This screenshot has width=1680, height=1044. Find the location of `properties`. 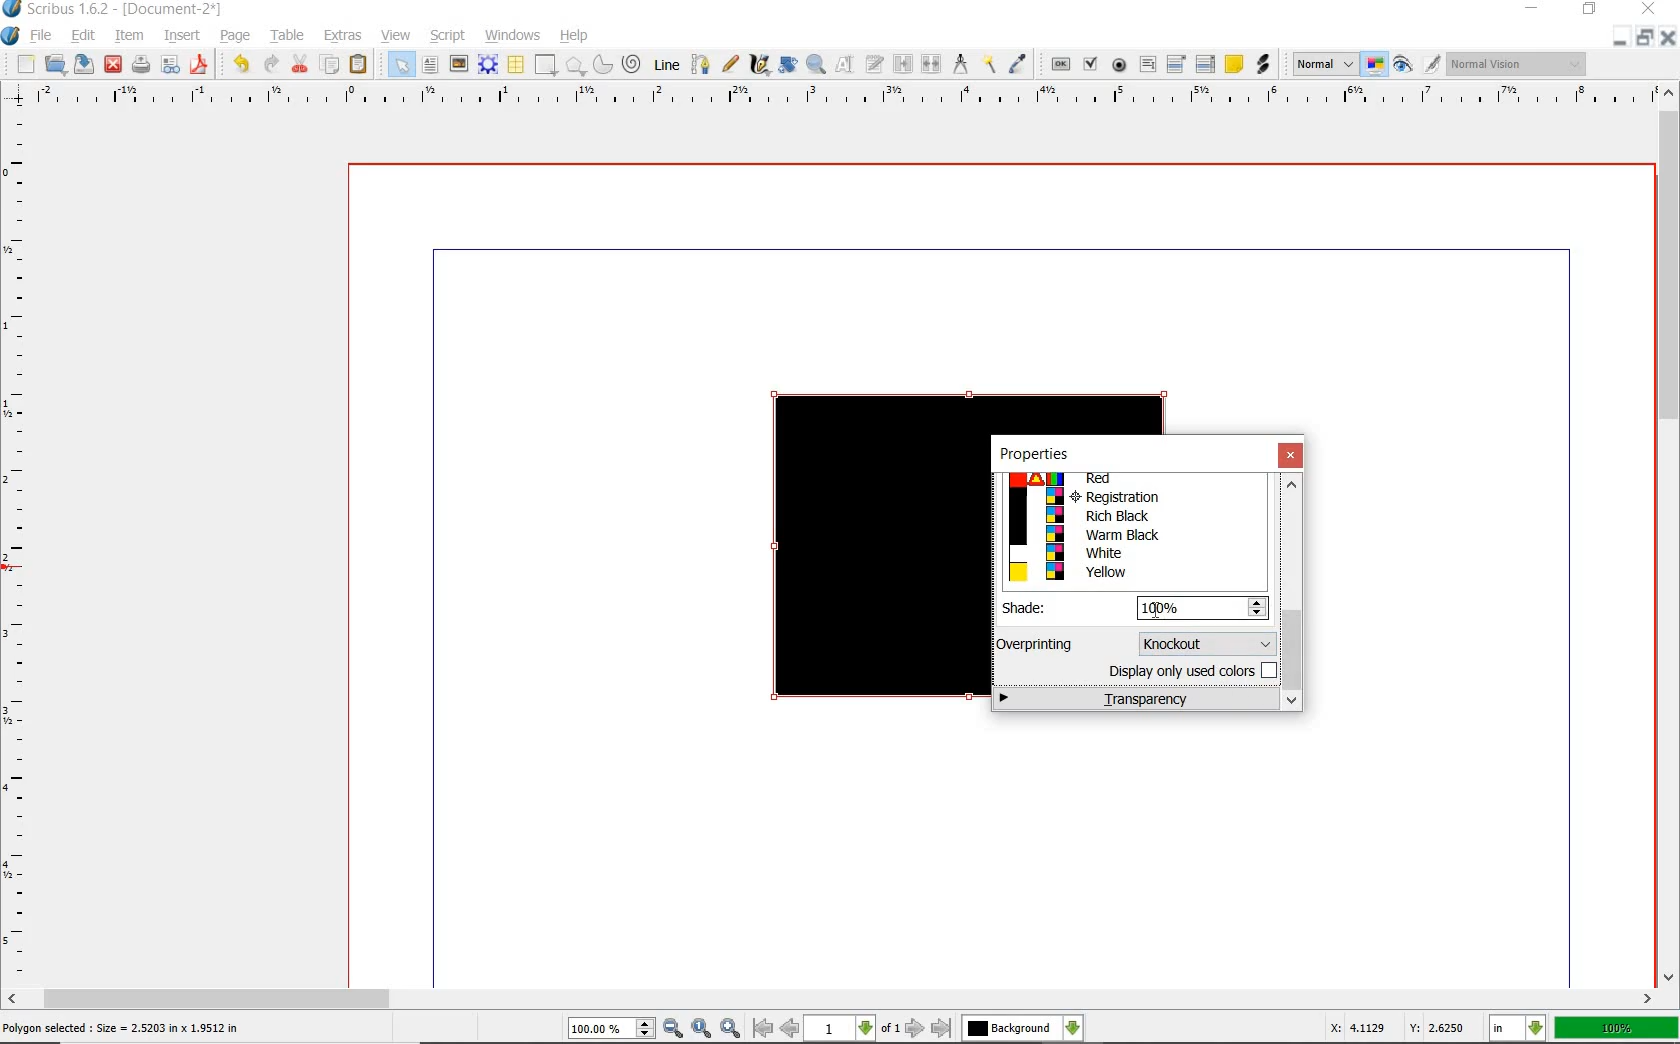

properties is located at coordinates (1033, 454).